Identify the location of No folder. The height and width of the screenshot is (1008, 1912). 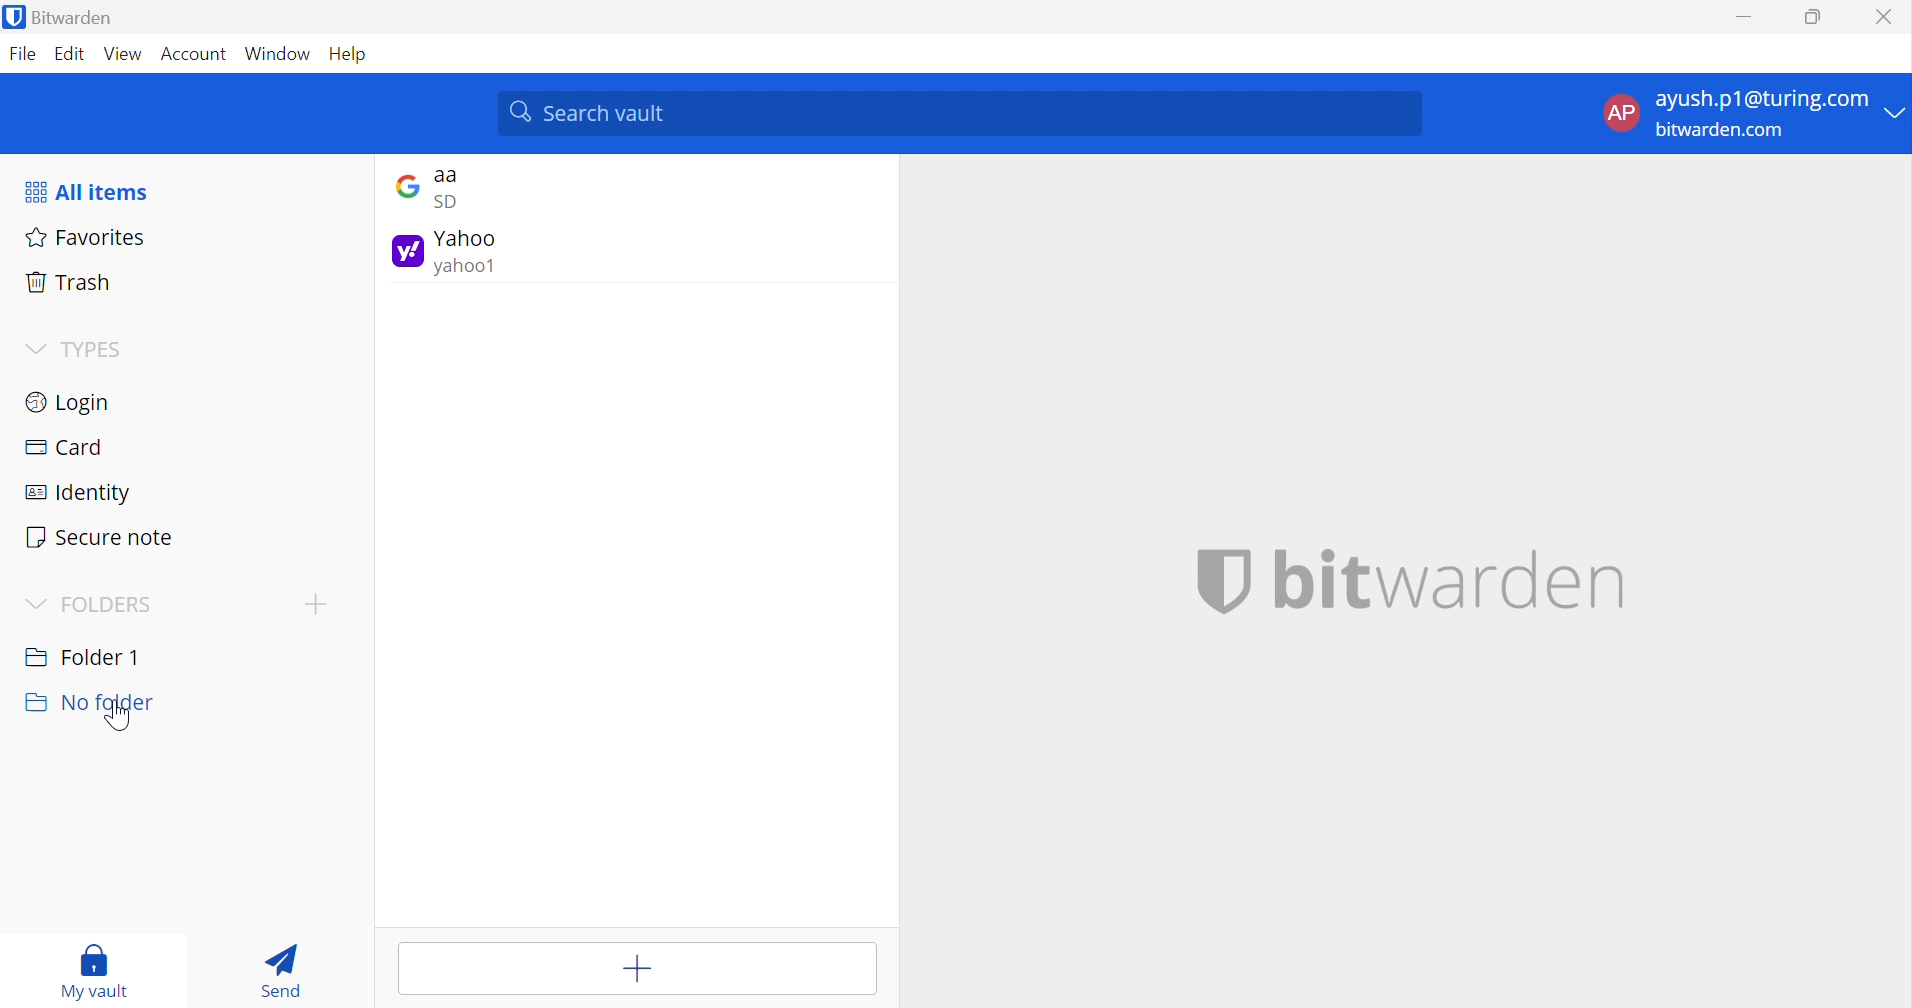
(94, 707).